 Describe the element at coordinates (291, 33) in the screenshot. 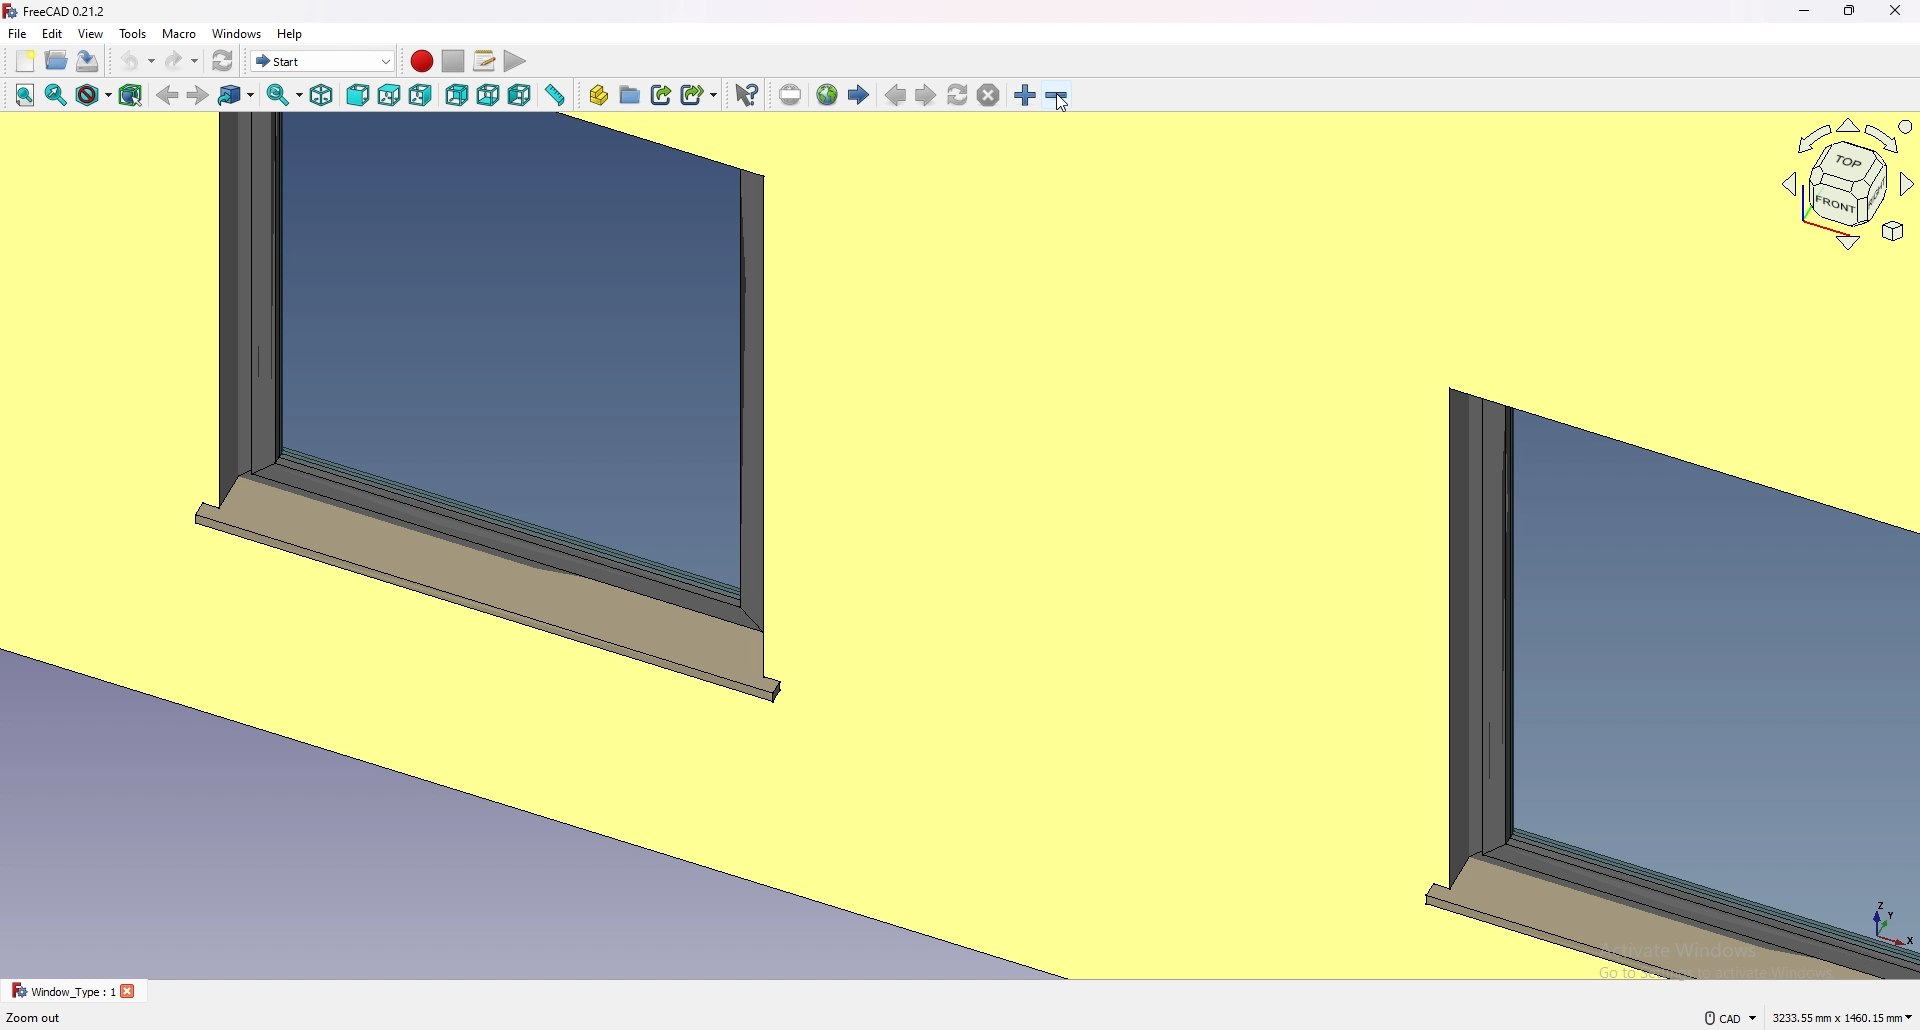

I see `help` at that location.